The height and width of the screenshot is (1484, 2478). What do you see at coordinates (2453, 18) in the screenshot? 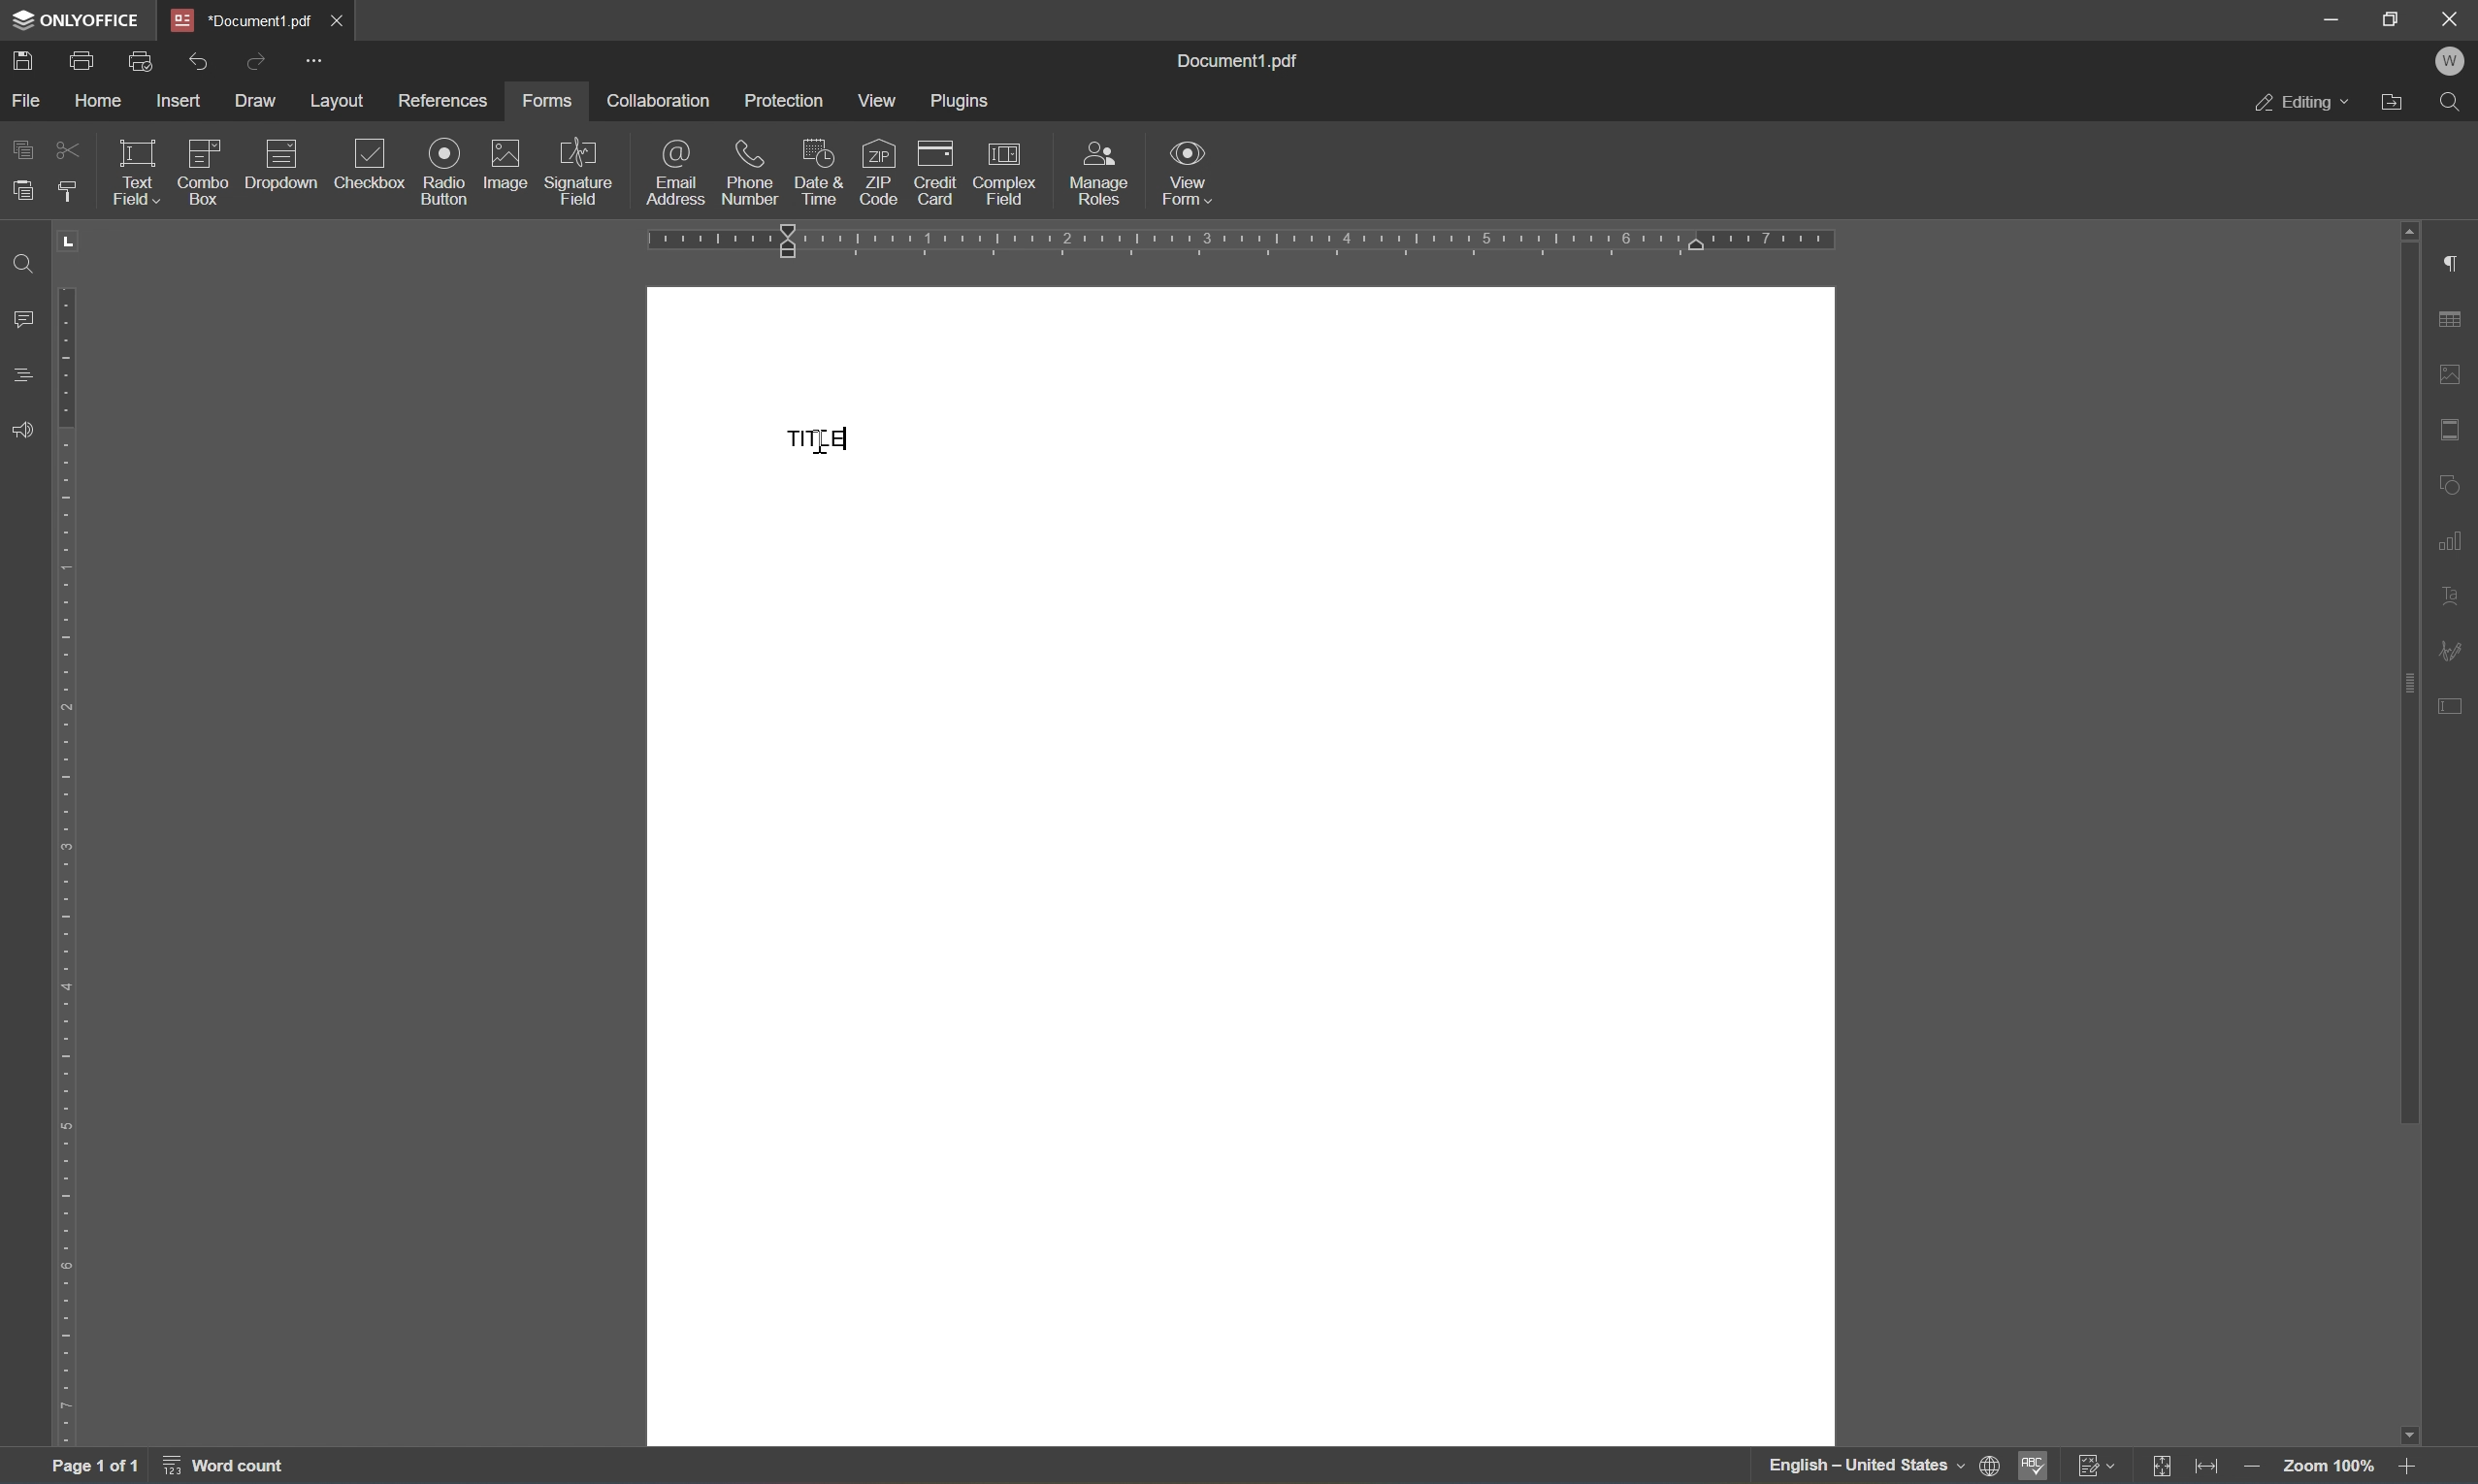
I see `close` at bounding box center [2453, 18].